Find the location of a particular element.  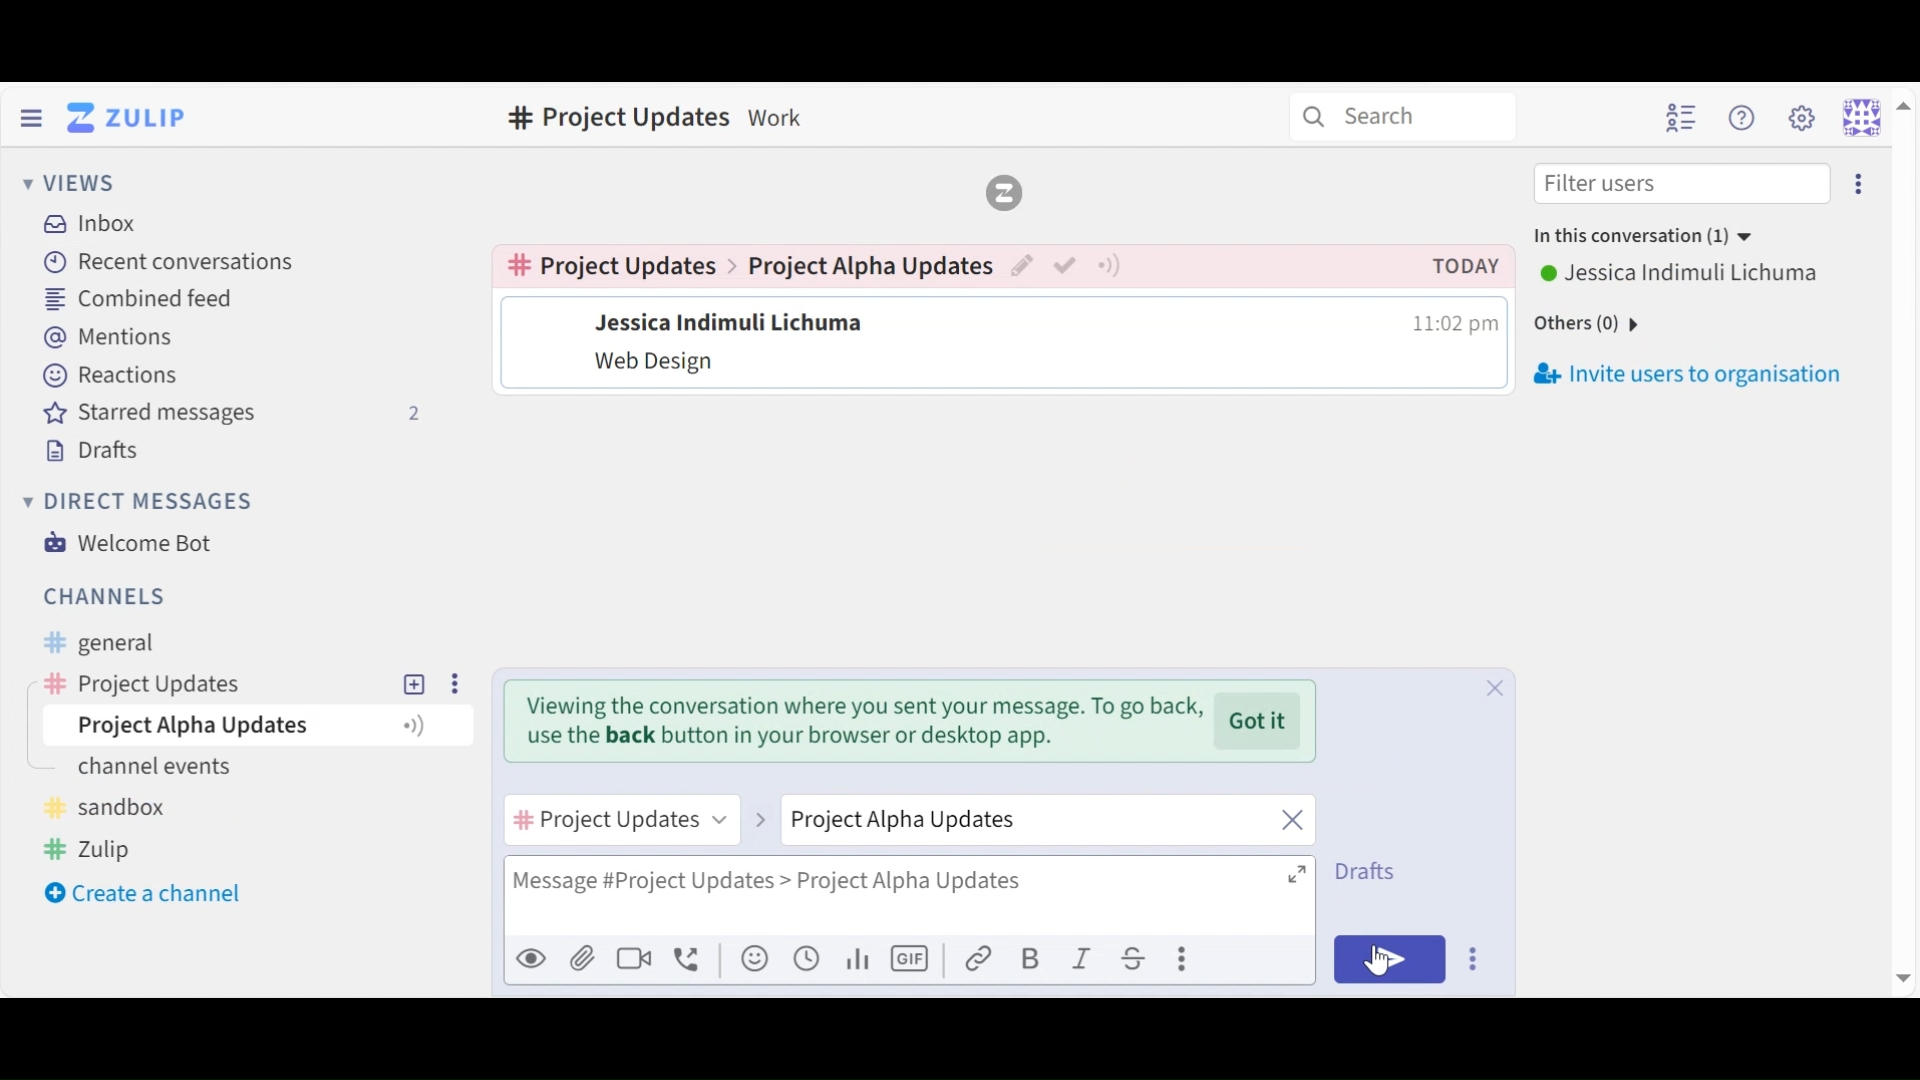

Personal menu is located at coordinates (1874, 116).